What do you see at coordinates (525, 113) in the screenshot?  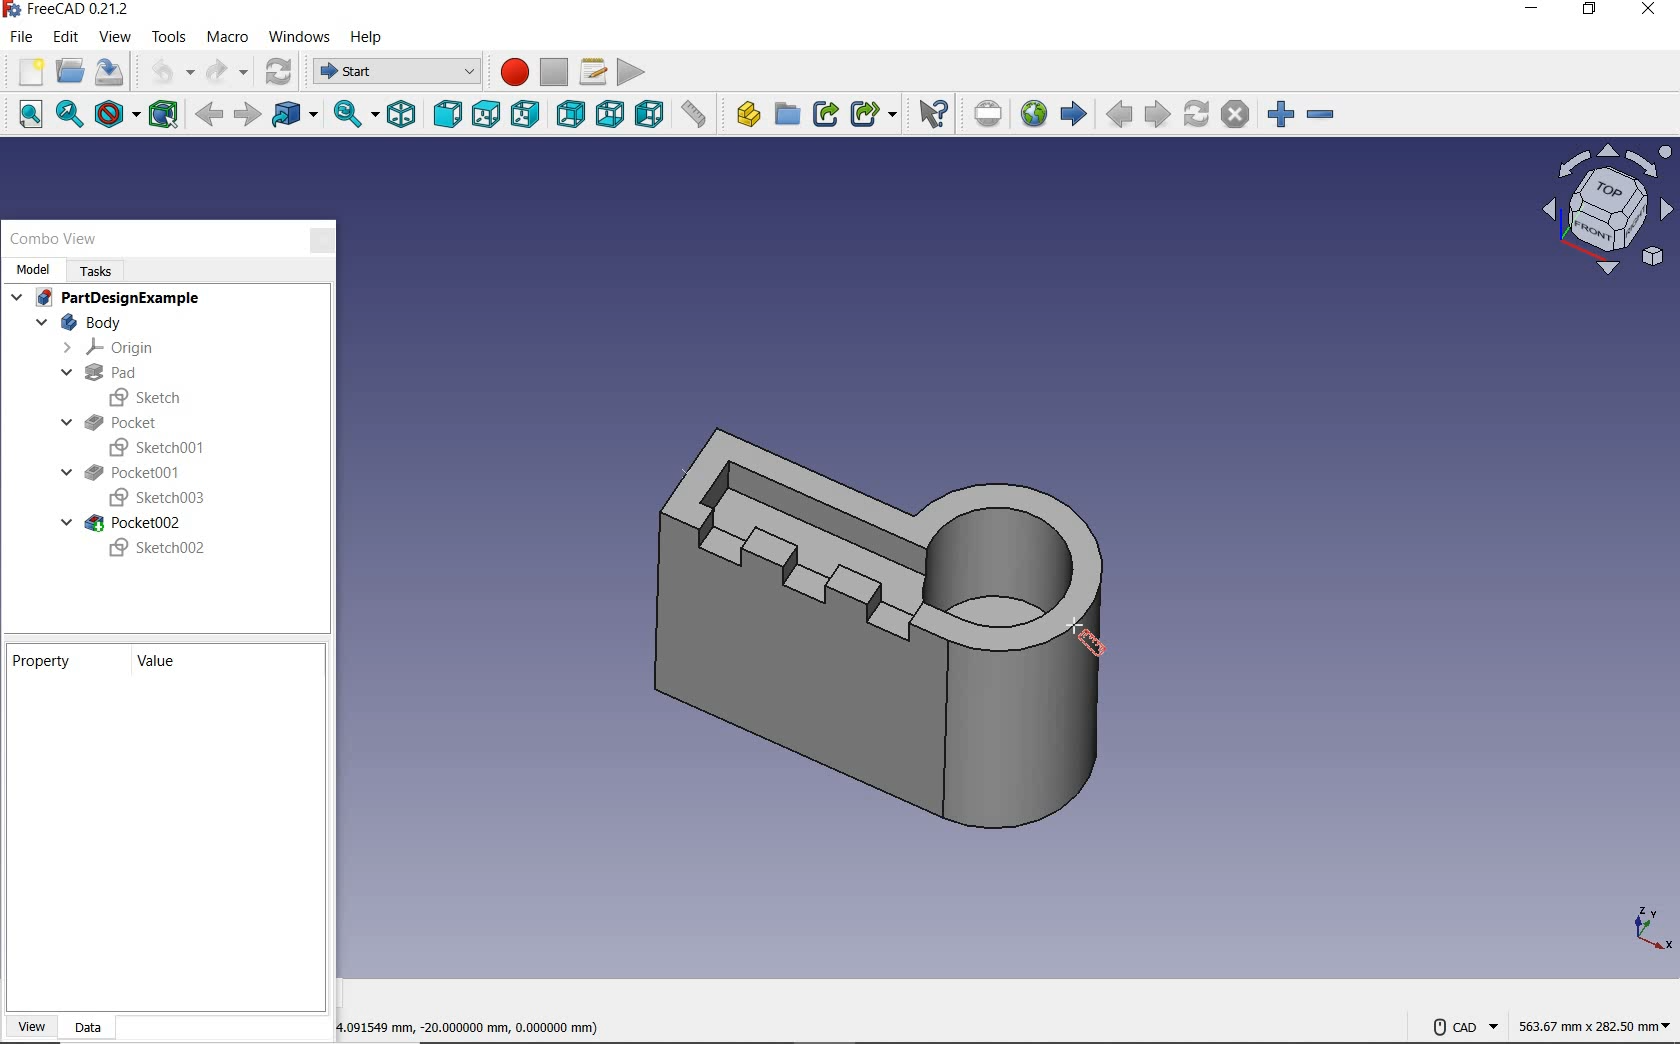 I see `right` at bounding box center [525, 113].